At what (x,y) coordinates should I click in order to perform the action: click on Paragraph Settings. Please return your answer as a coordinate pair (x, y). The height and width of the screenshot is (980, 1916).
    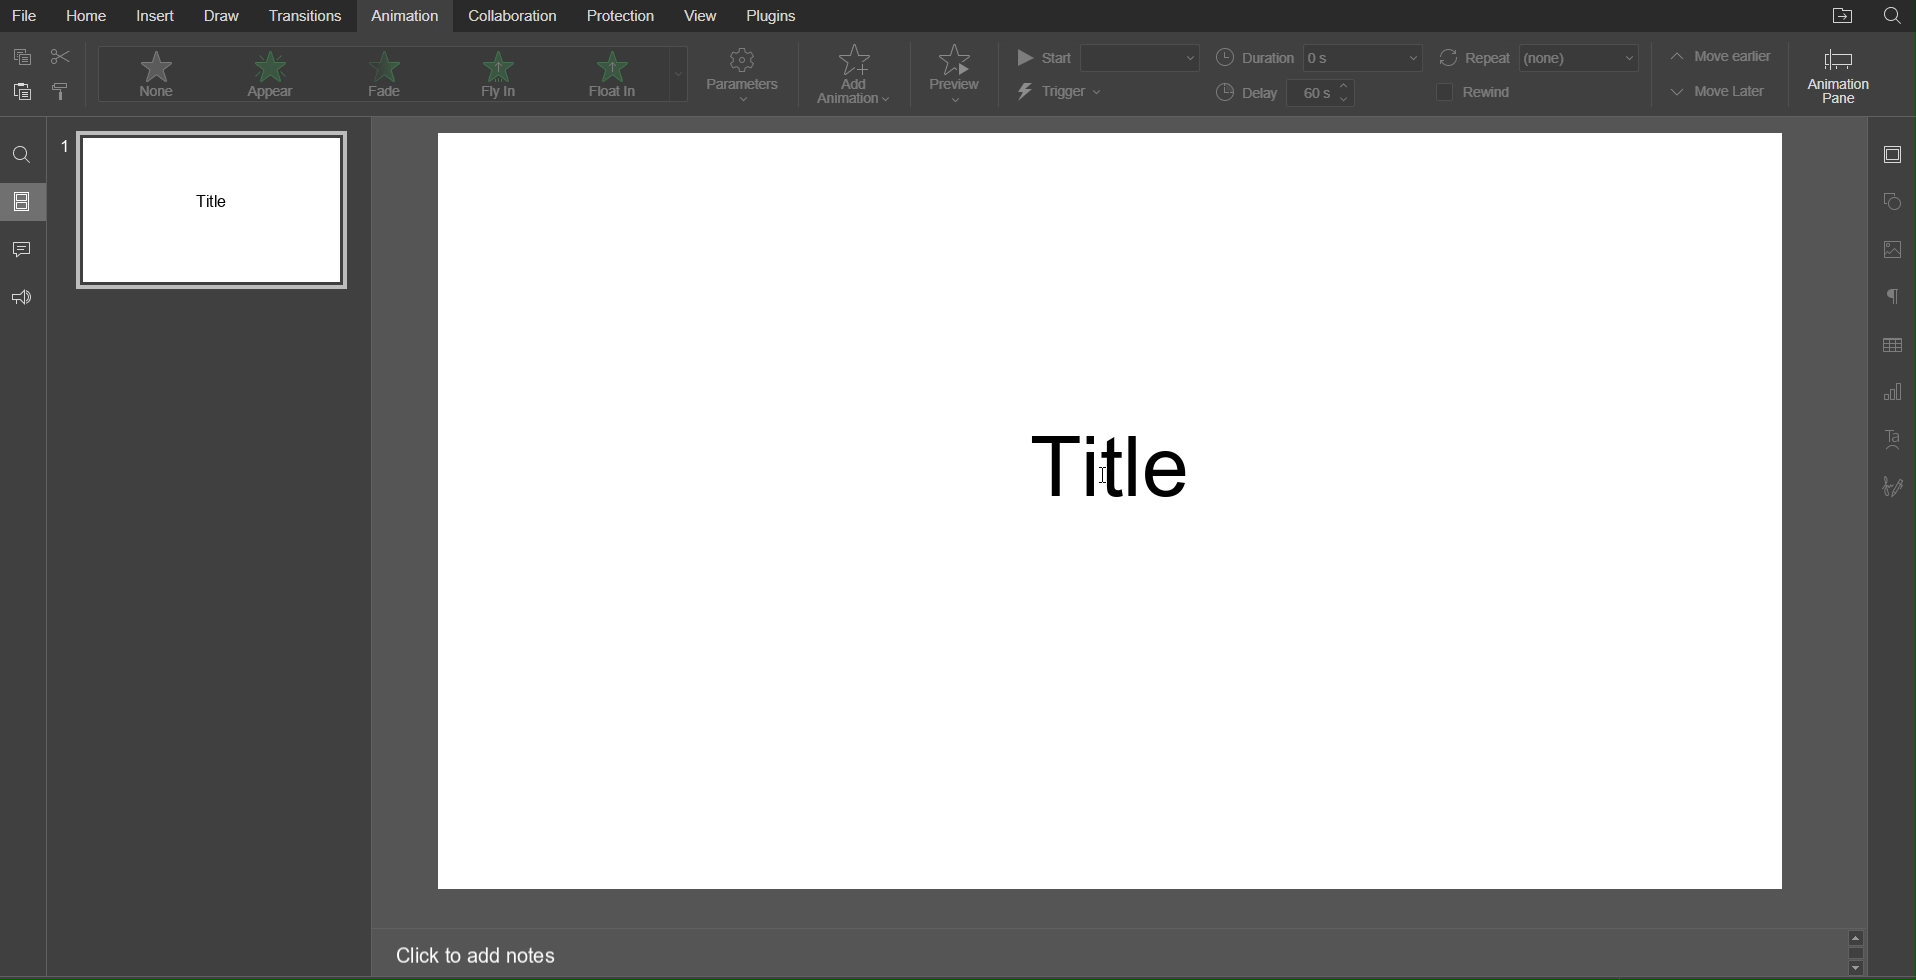
    Looking at the image, I should click on (1892, 296).